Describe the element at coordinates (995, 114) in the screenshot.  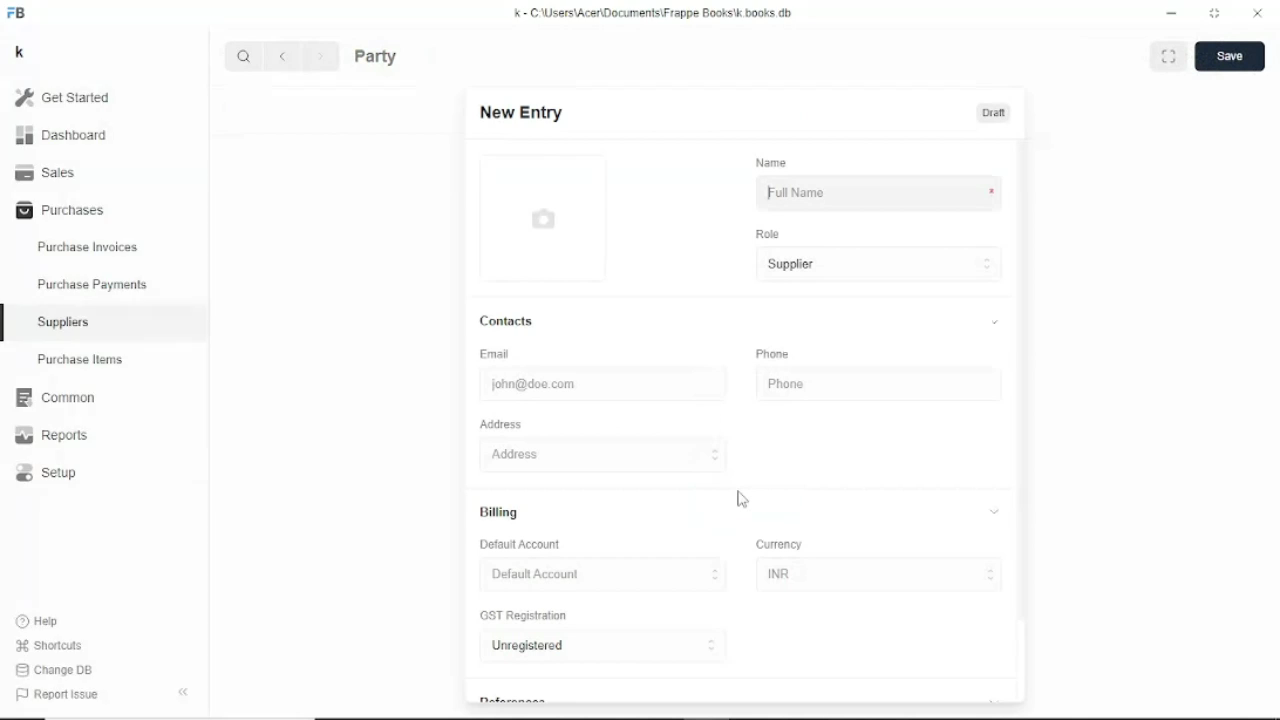
I see `Draft` at that location.